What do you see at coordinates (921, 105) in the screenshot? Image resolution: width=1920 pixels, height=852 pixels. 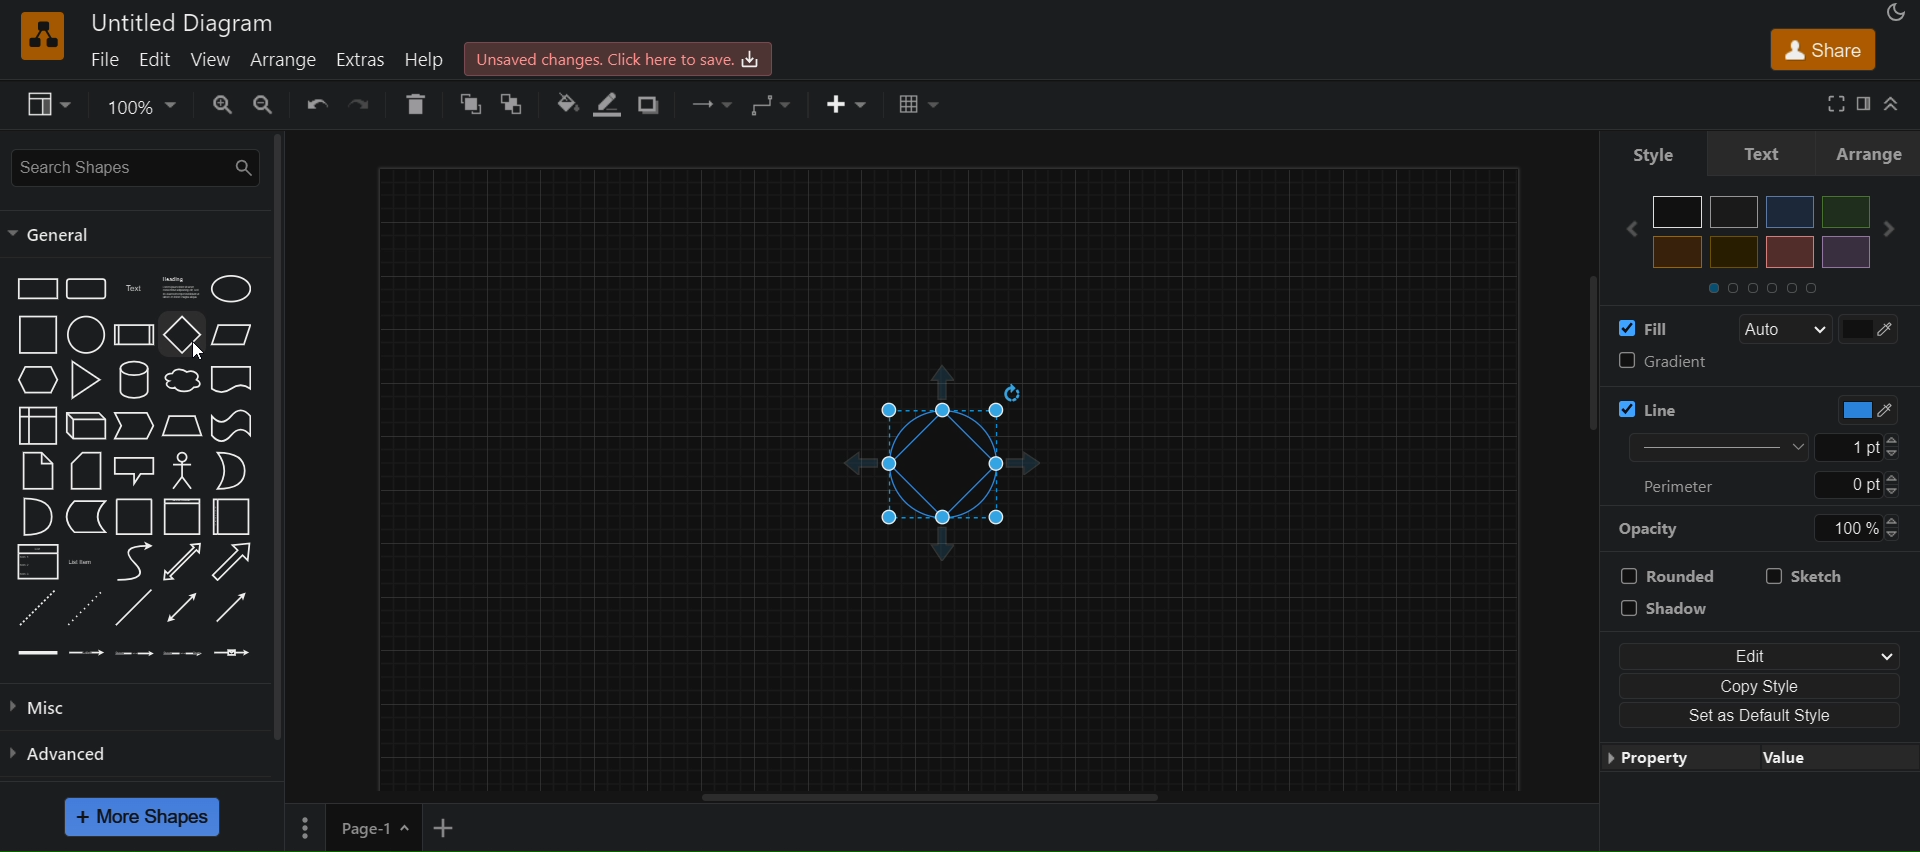 I see `table` at bounding box center [921, 105].